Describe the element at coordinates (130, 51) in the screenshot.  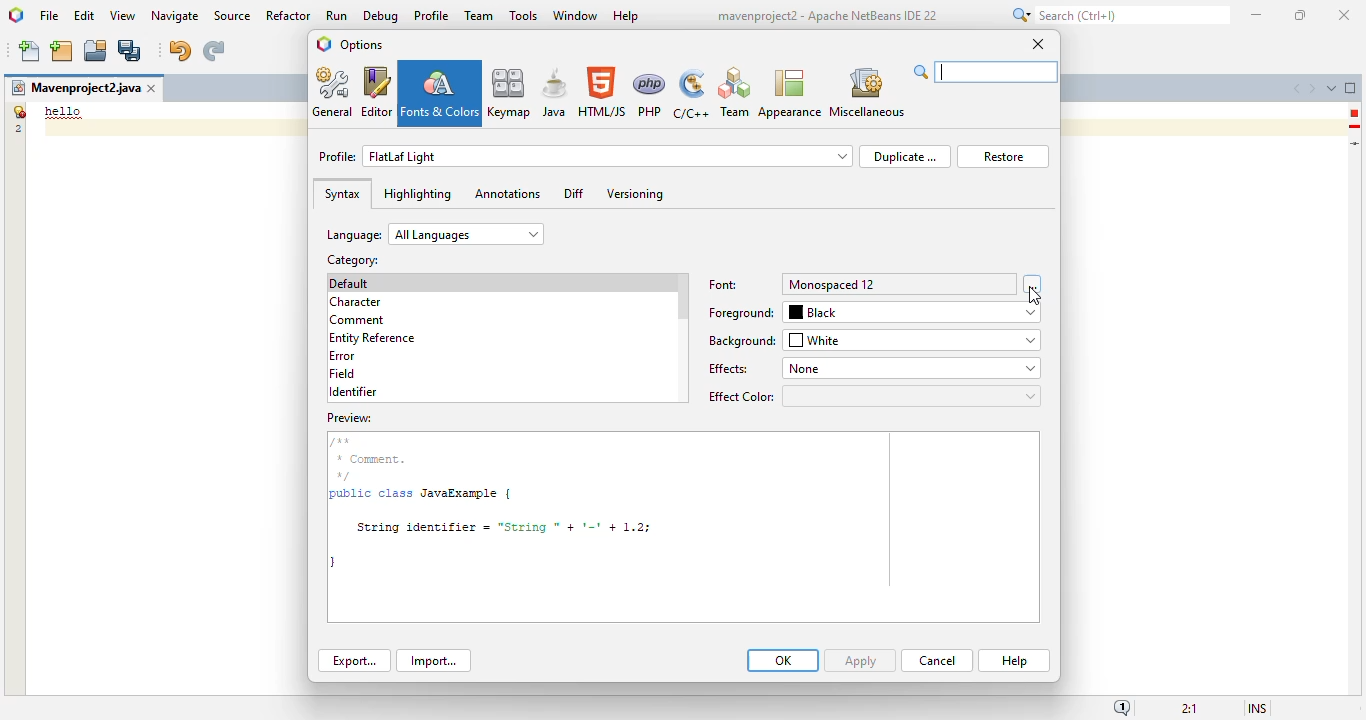
I see `save all` at that location.